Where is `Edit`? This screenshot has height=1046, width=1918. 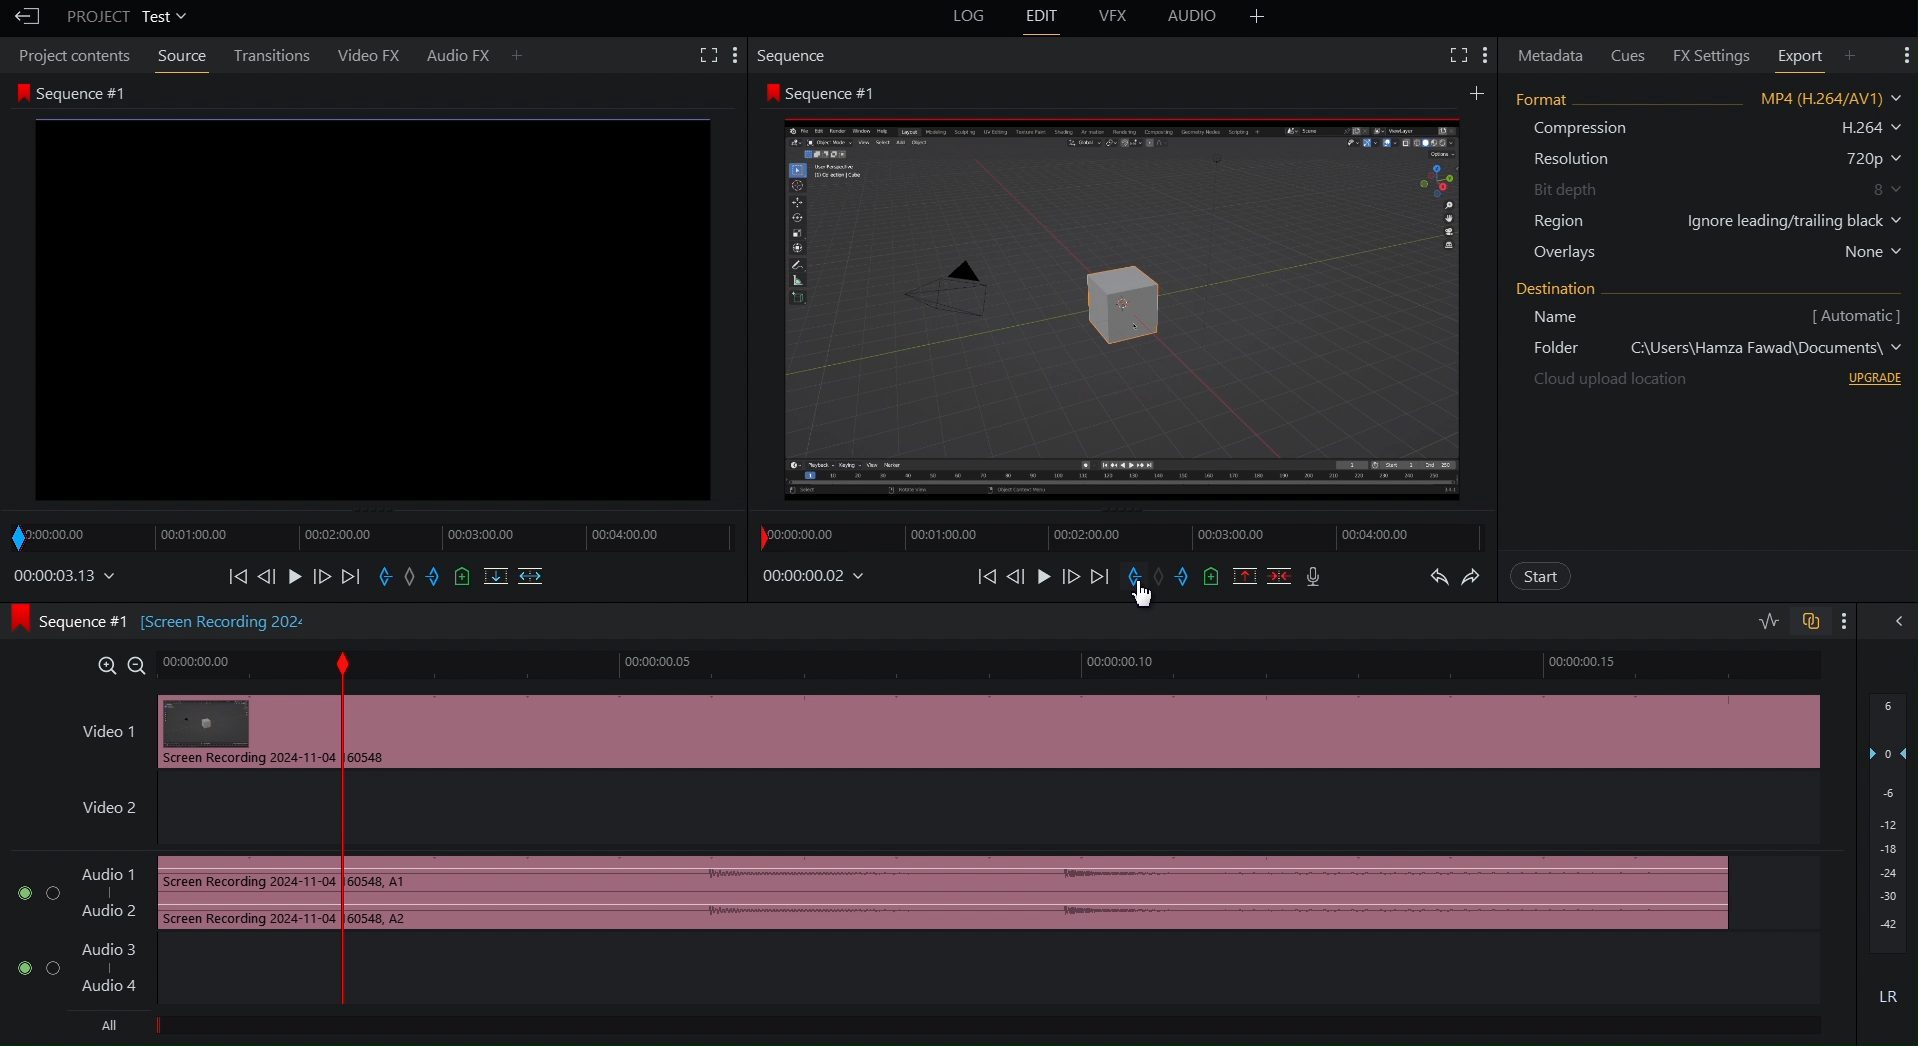
Edit is located at coordinates (1043, 18).